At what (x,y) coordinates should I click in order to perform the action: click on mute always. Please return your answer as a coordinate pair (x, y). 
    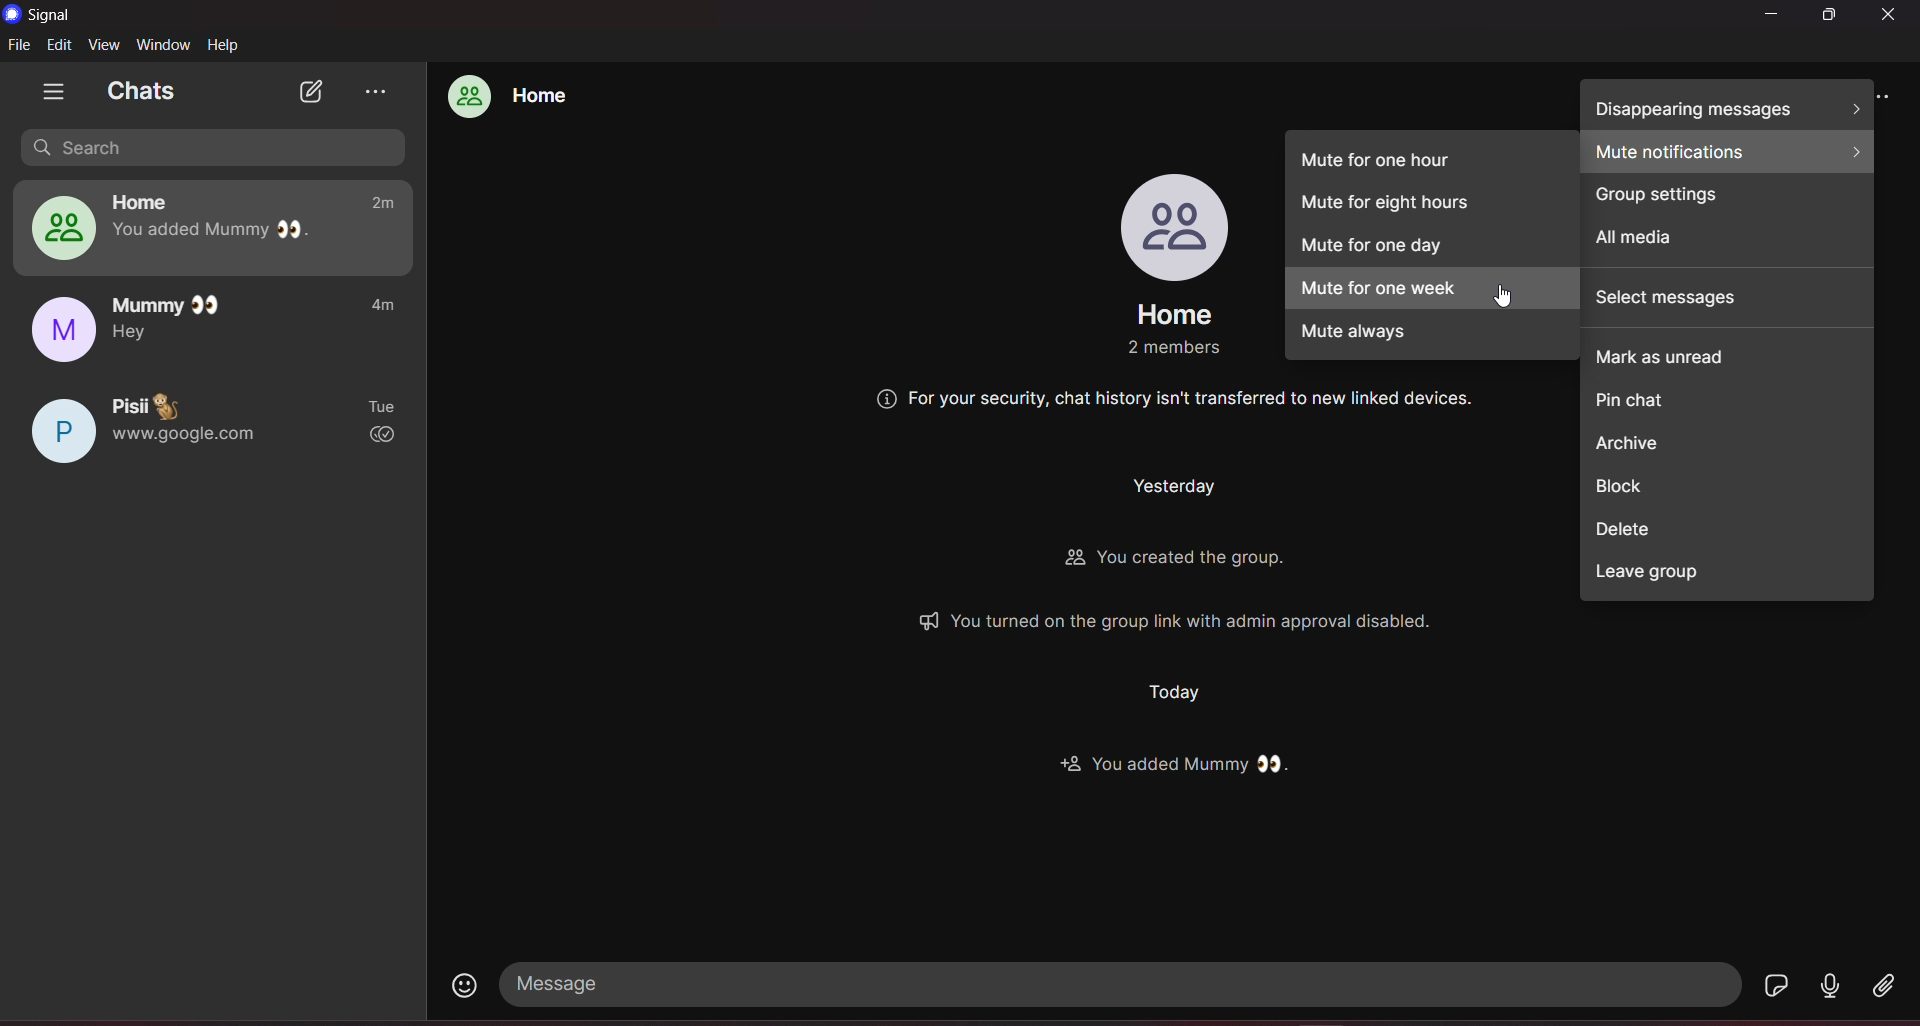
    Looking at the image, I should click on (1431, 338).